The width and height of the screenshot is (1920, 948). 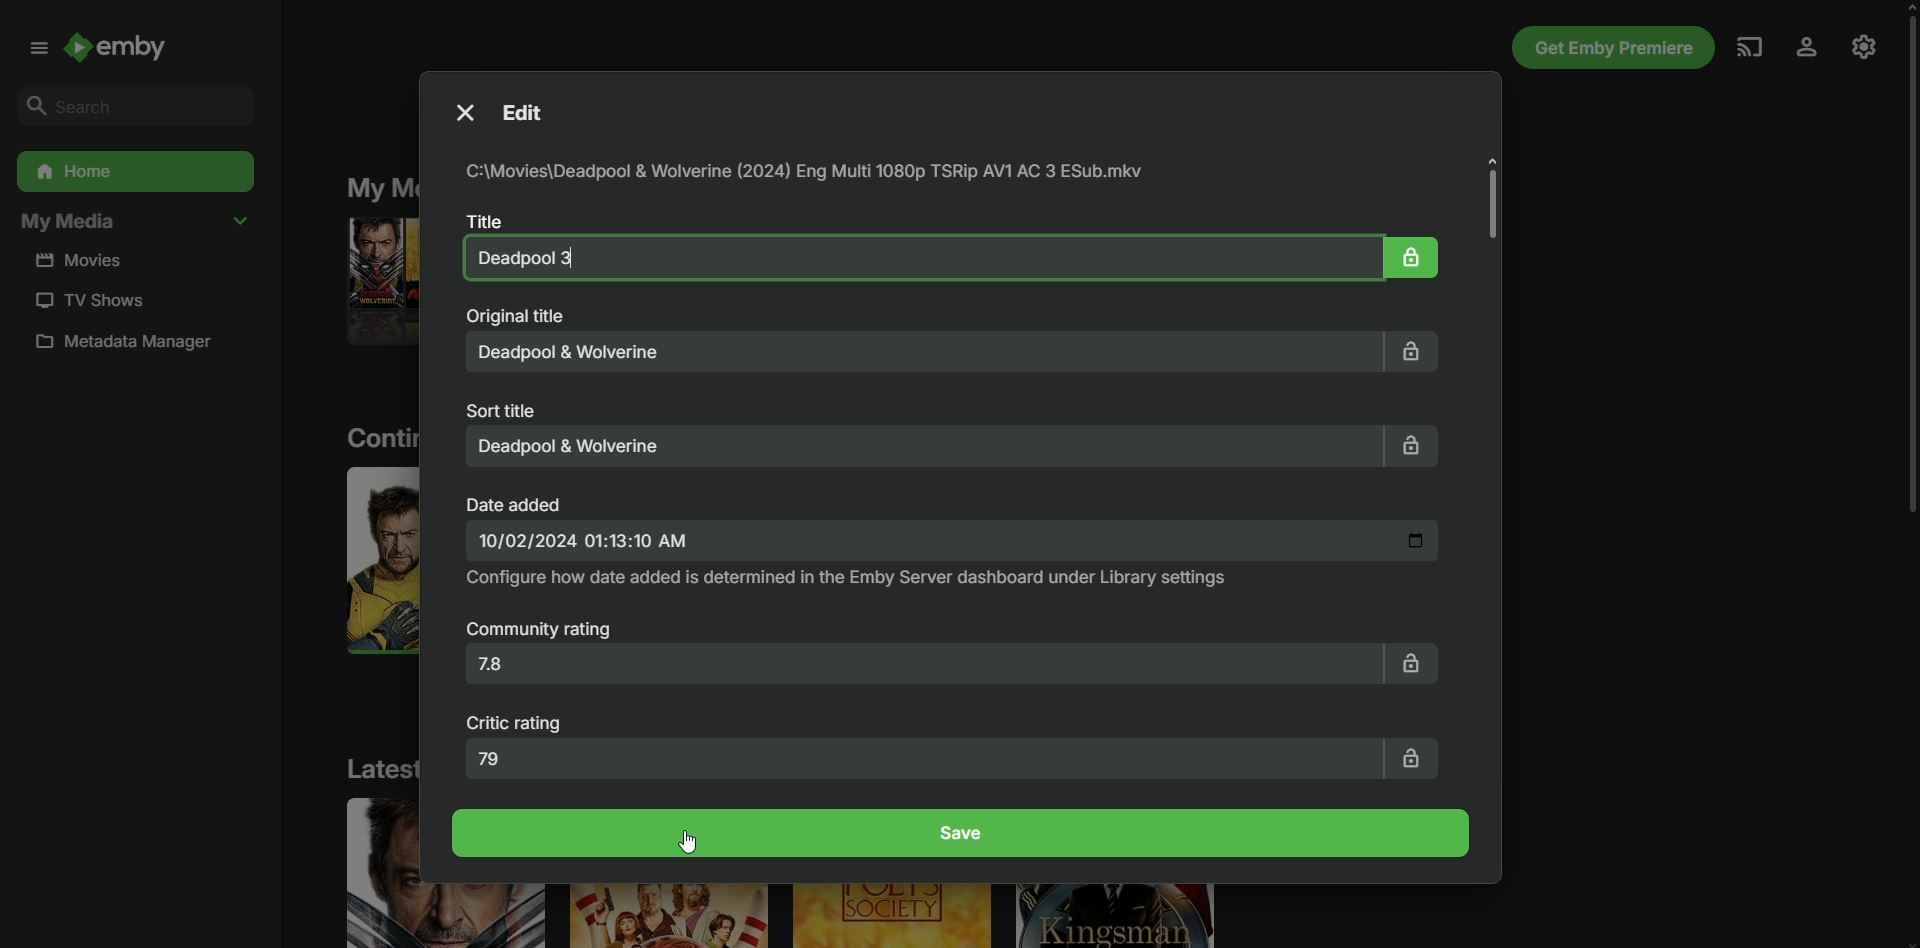 What do you see at coordinates (540, 631) in the screenshot?
I see `Community Rating` at bounding box center [540, 631].